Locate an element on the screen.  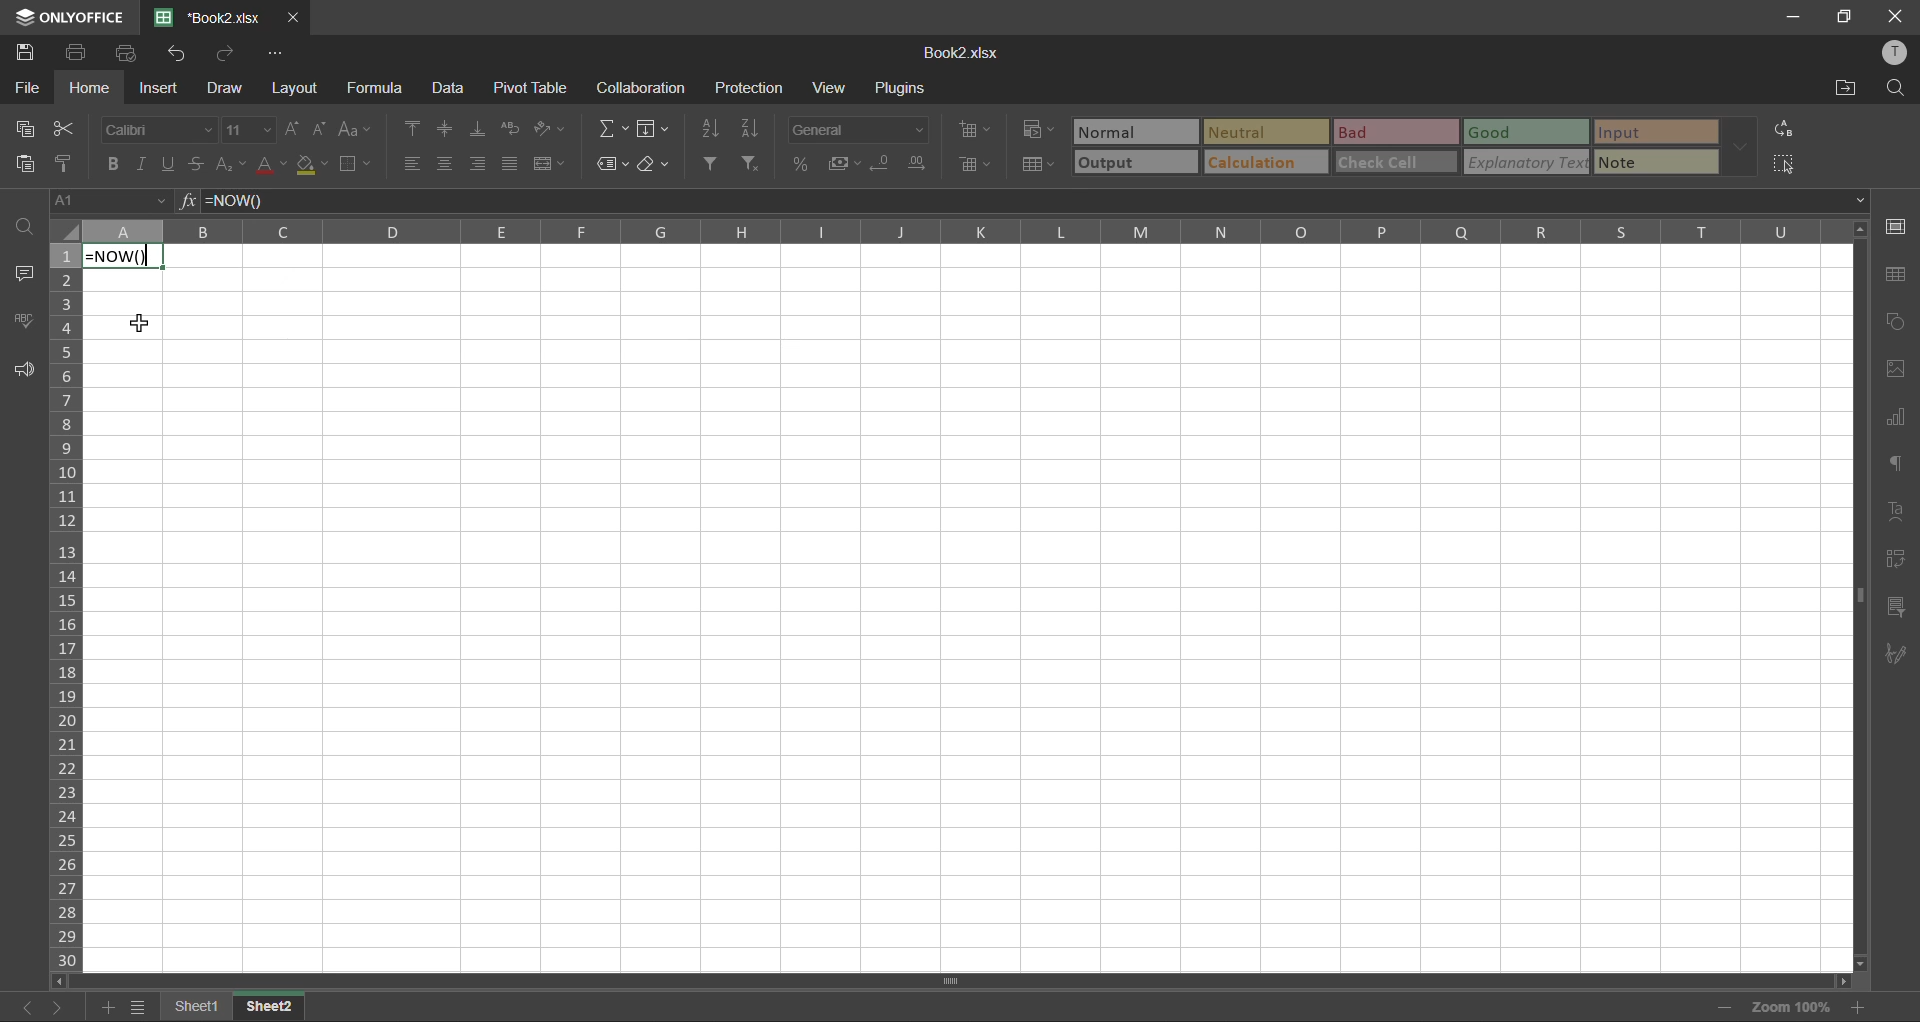
decrease decimal is located at coordinates (887, 163).